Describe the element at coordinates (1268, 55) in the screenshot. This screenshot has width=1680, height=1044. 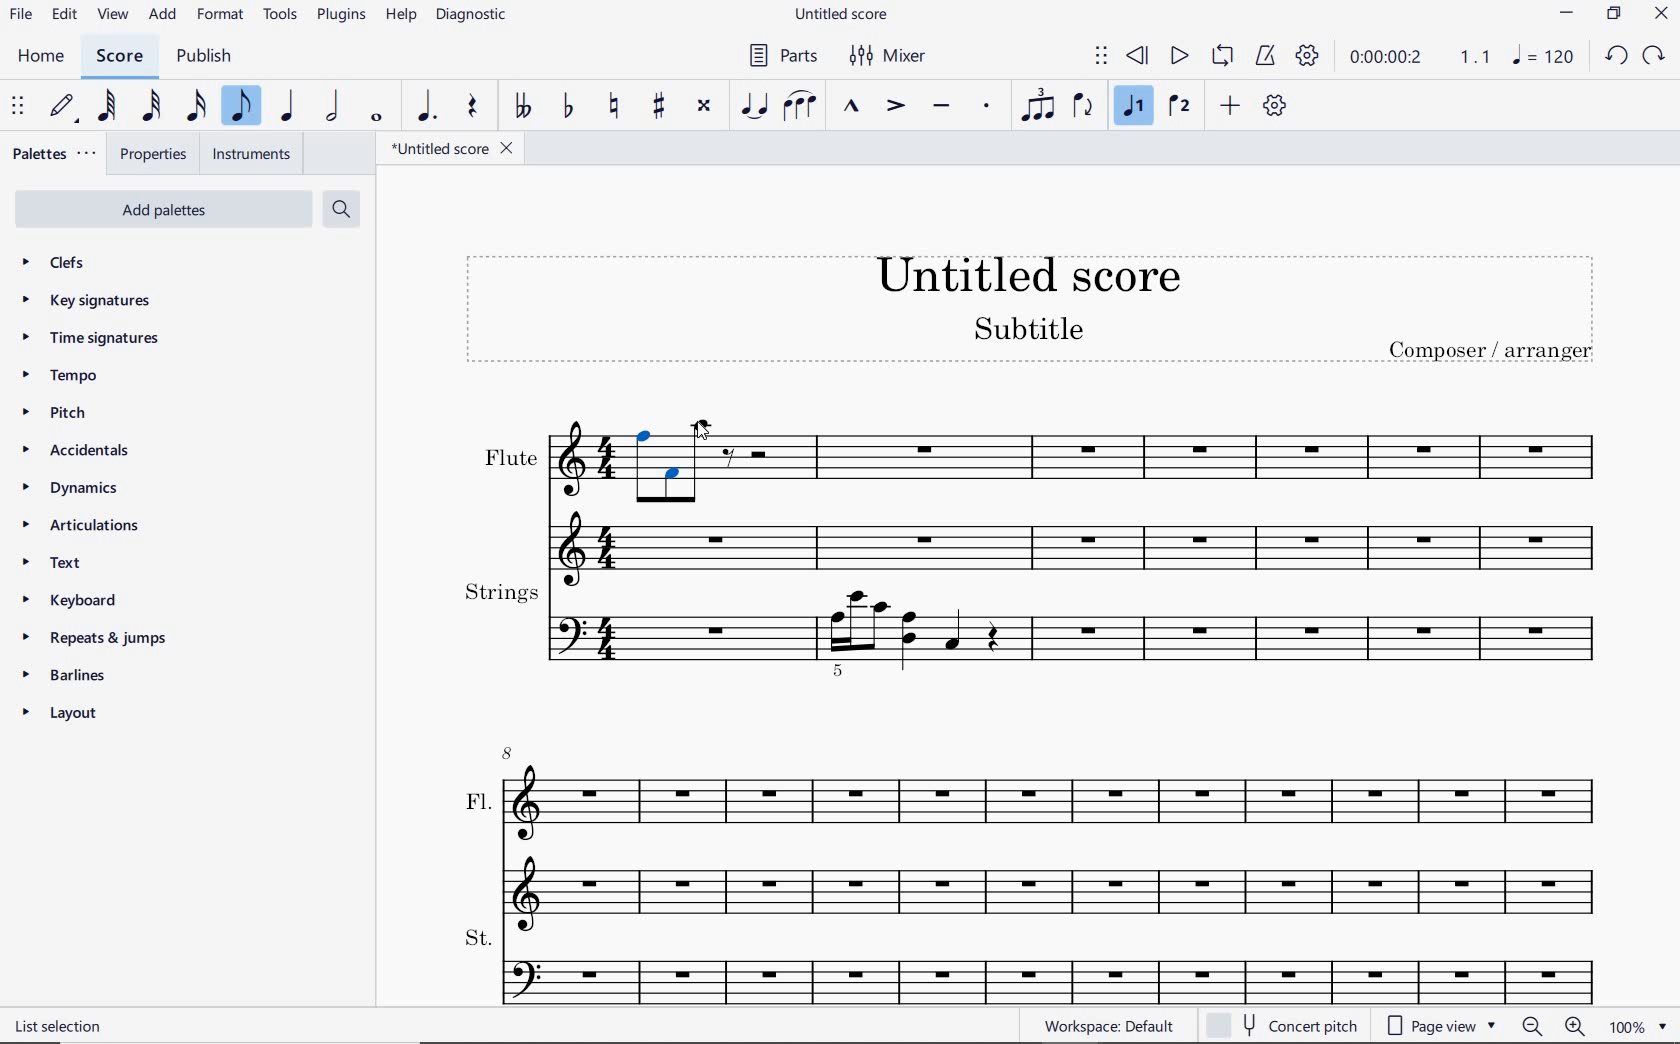
I see `METRONOME` at that location.